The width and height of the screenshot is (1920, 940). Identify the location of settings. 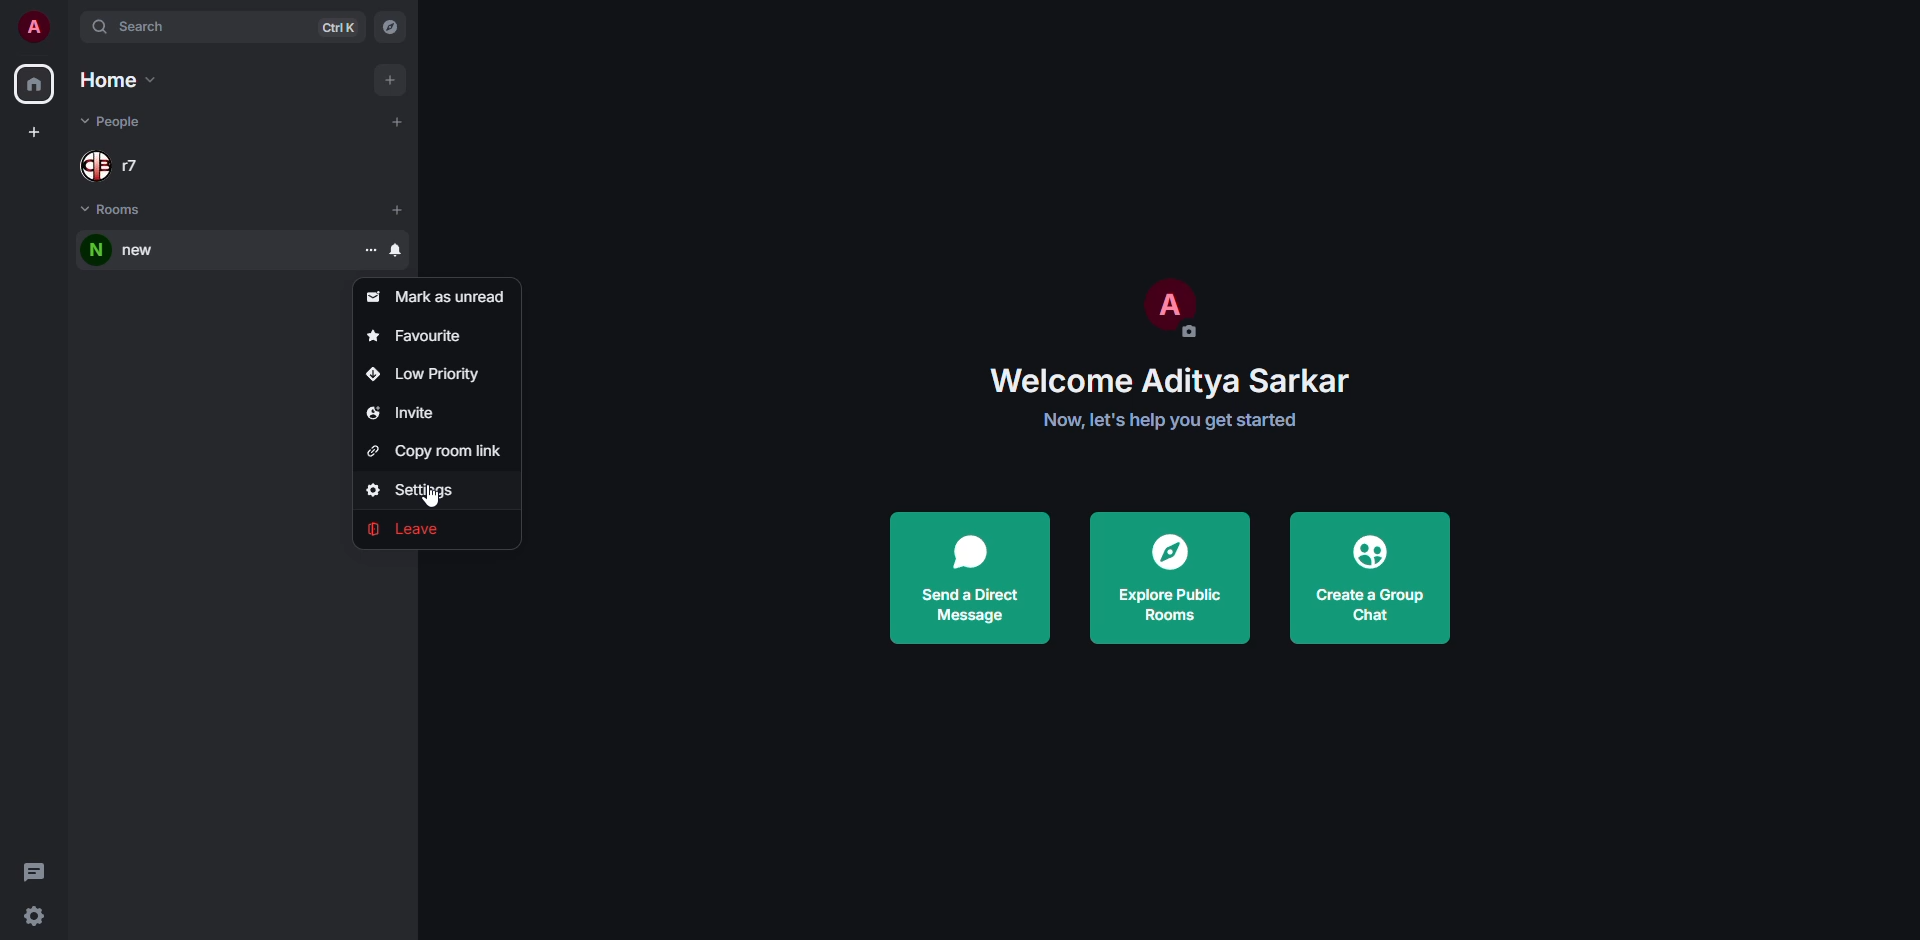
(416, 491).